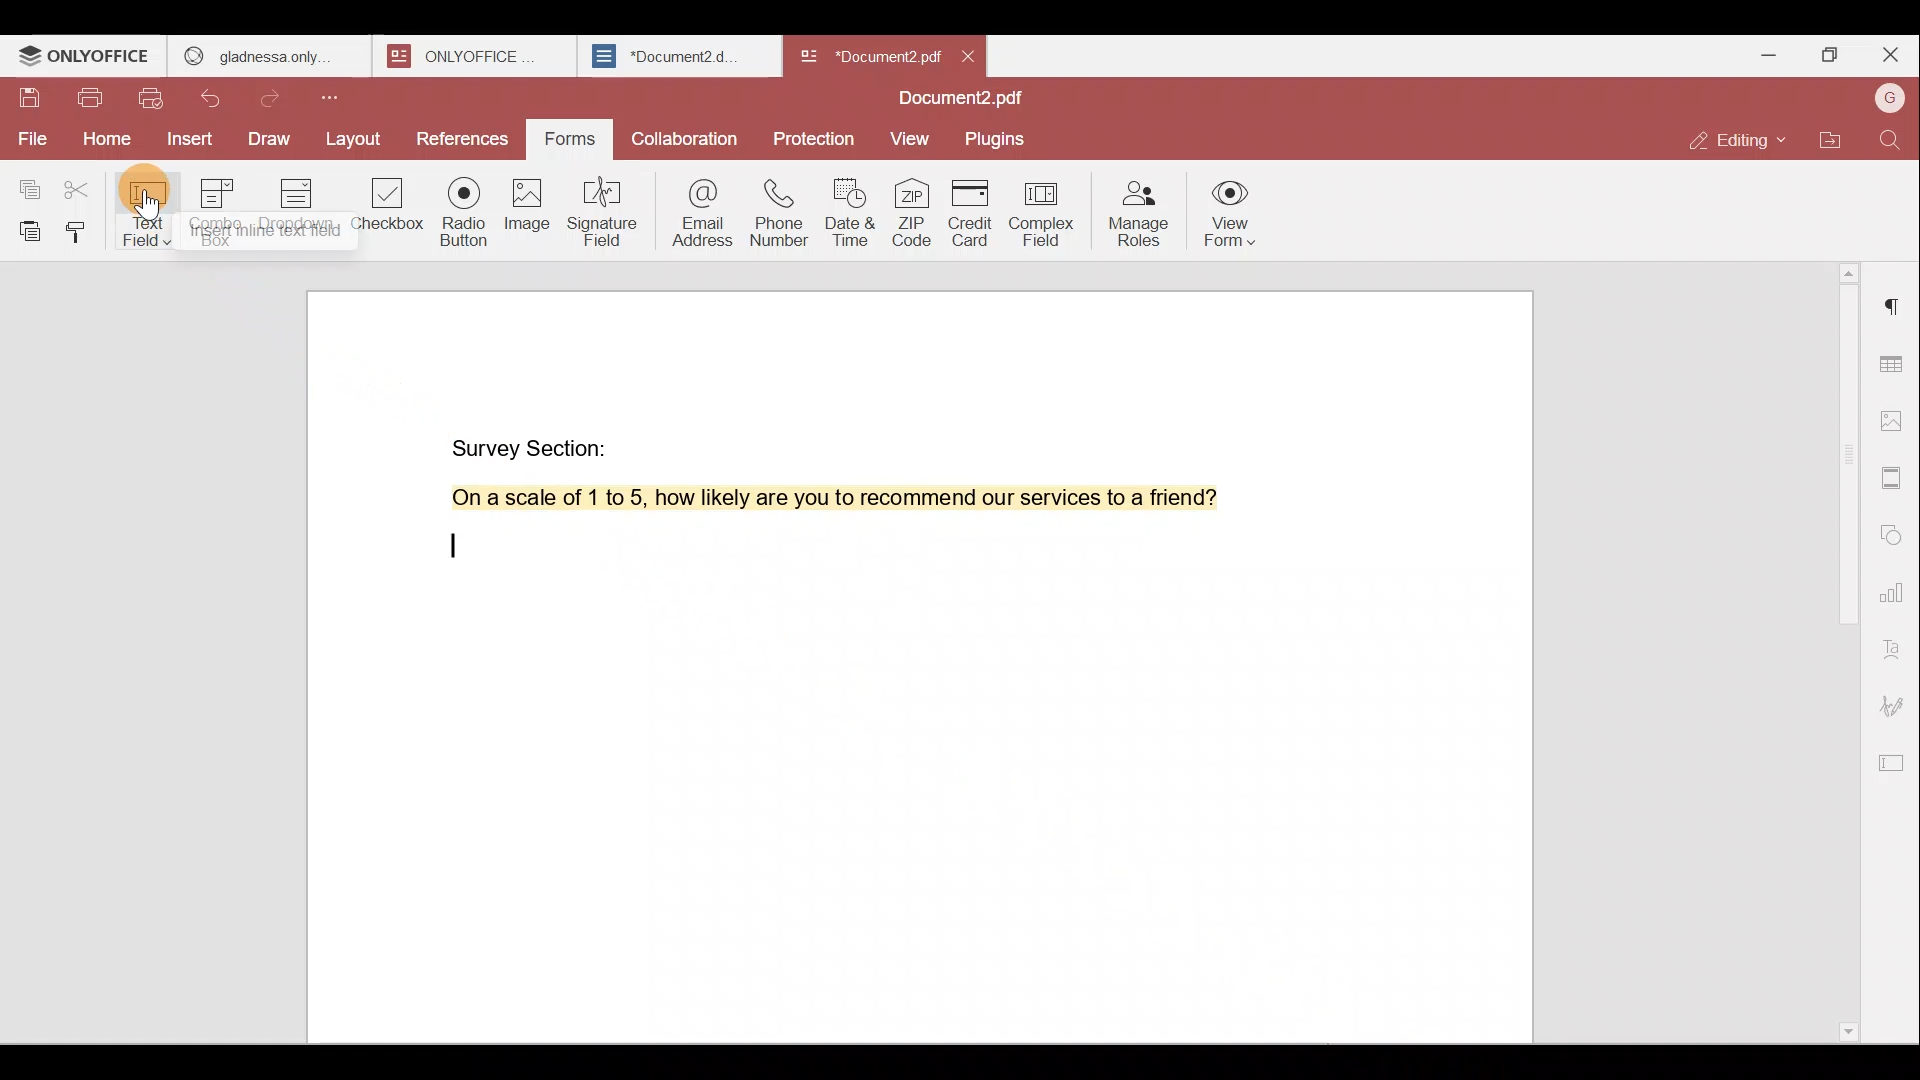 This screenshot has width=1920, height=1080. What do you see at coordinates (998, 137) in the screenshot?
I see `Plugins` at bounding box center [998, 137].